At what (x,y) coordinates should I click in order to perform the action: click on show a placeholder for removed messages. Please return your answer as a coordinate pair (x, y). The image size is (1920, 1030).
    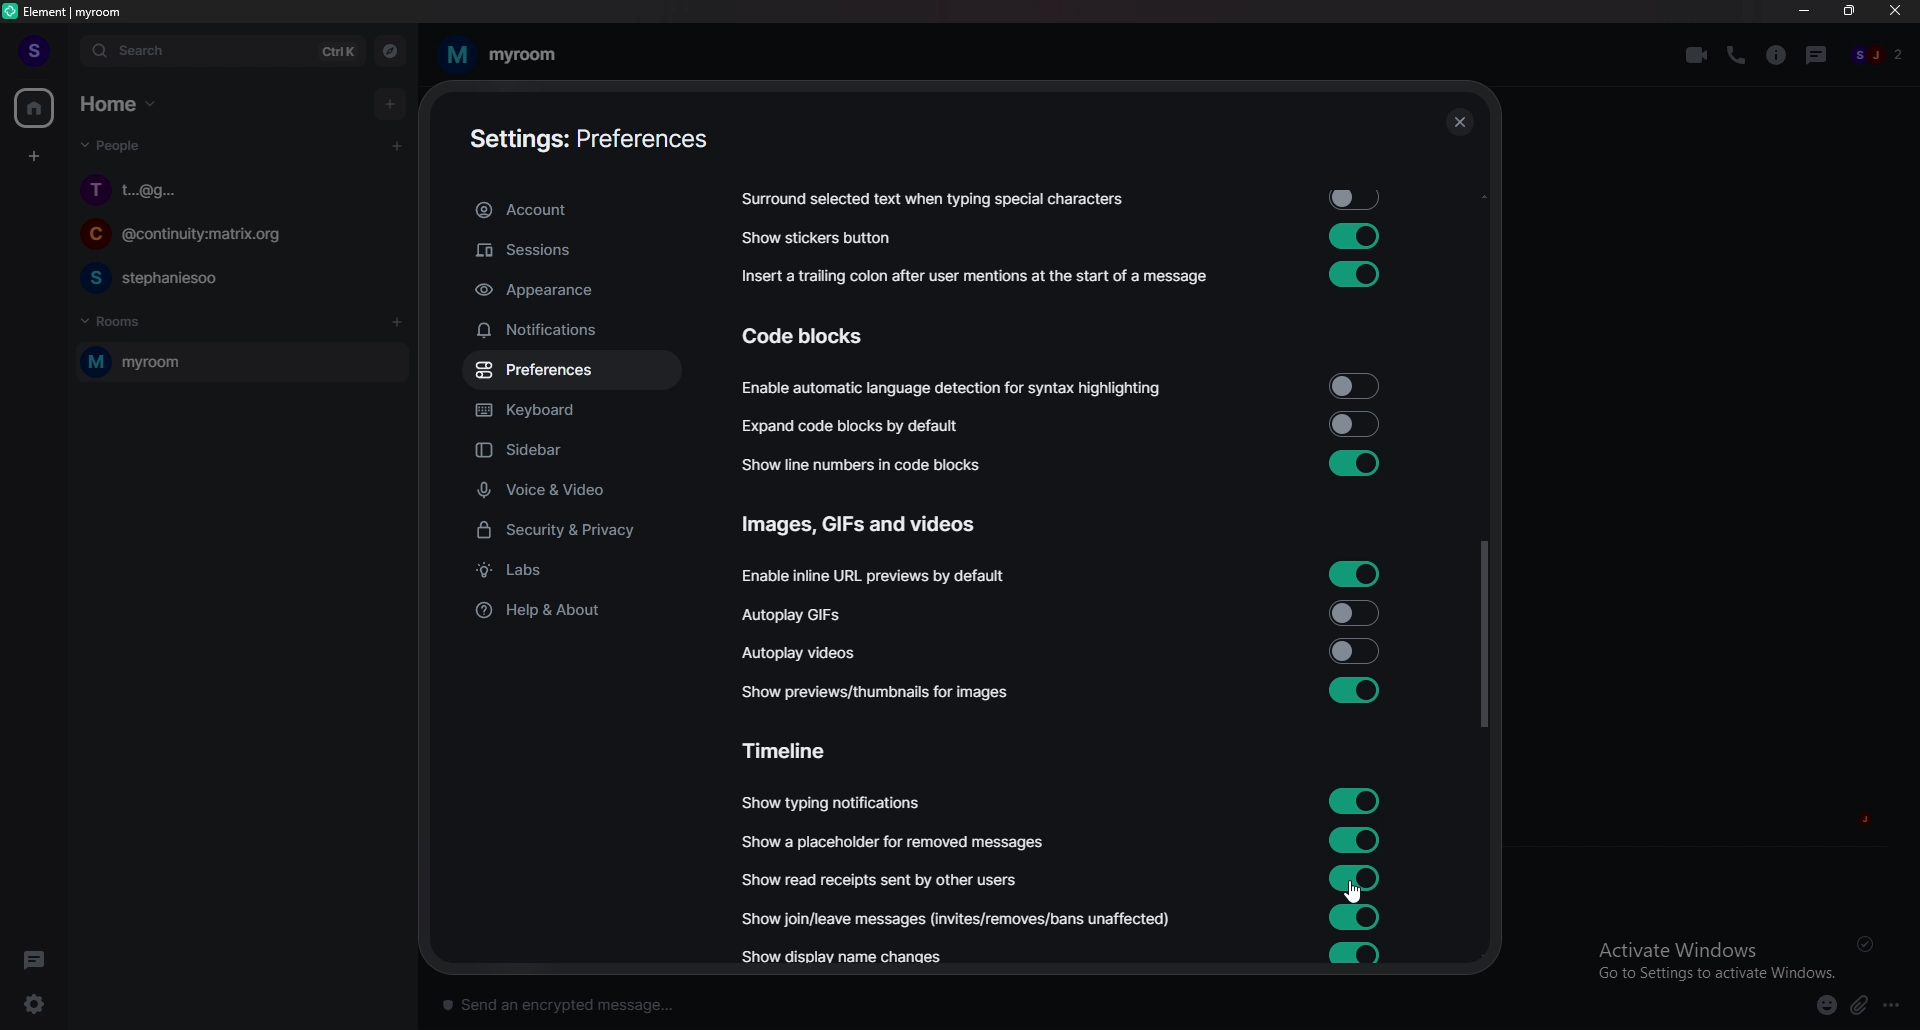
    Looking at the image, I should click on (894, 842).